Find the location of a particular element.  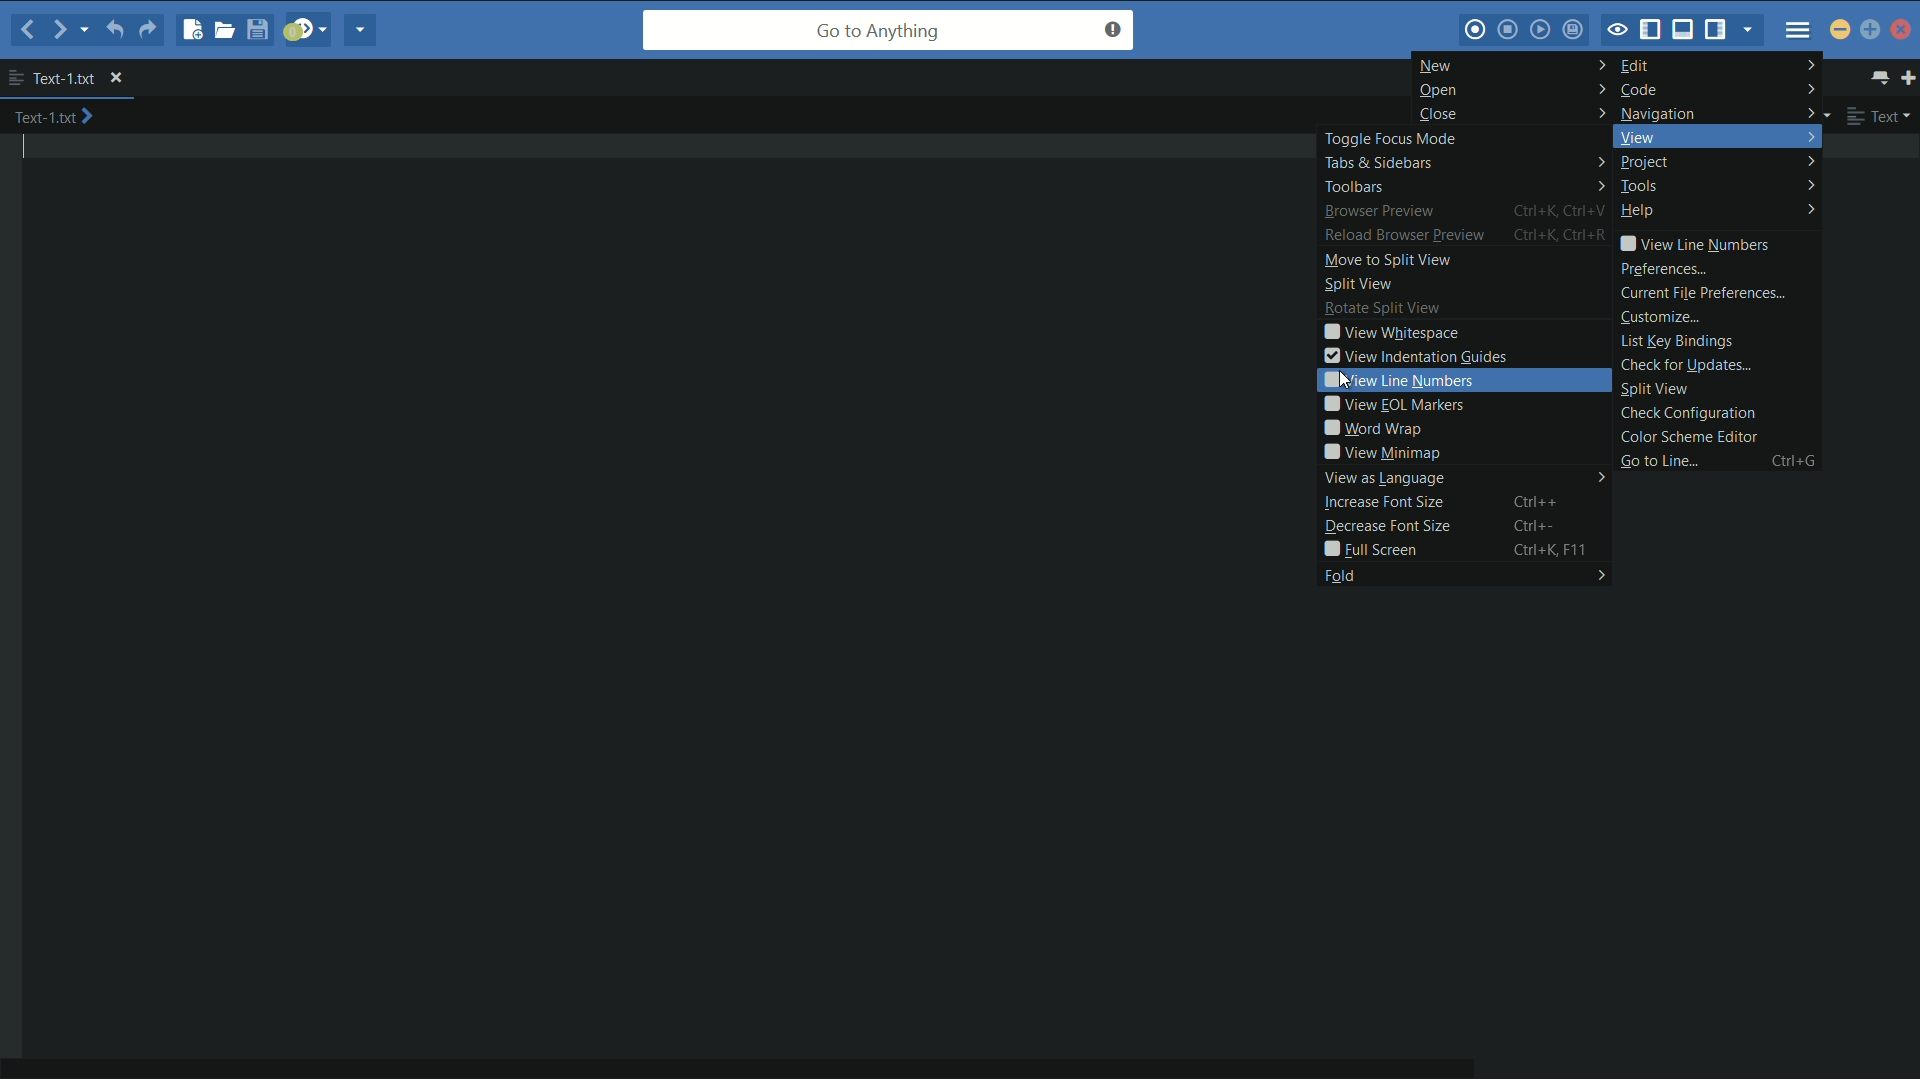

open file is located at coordinates (221, 30).